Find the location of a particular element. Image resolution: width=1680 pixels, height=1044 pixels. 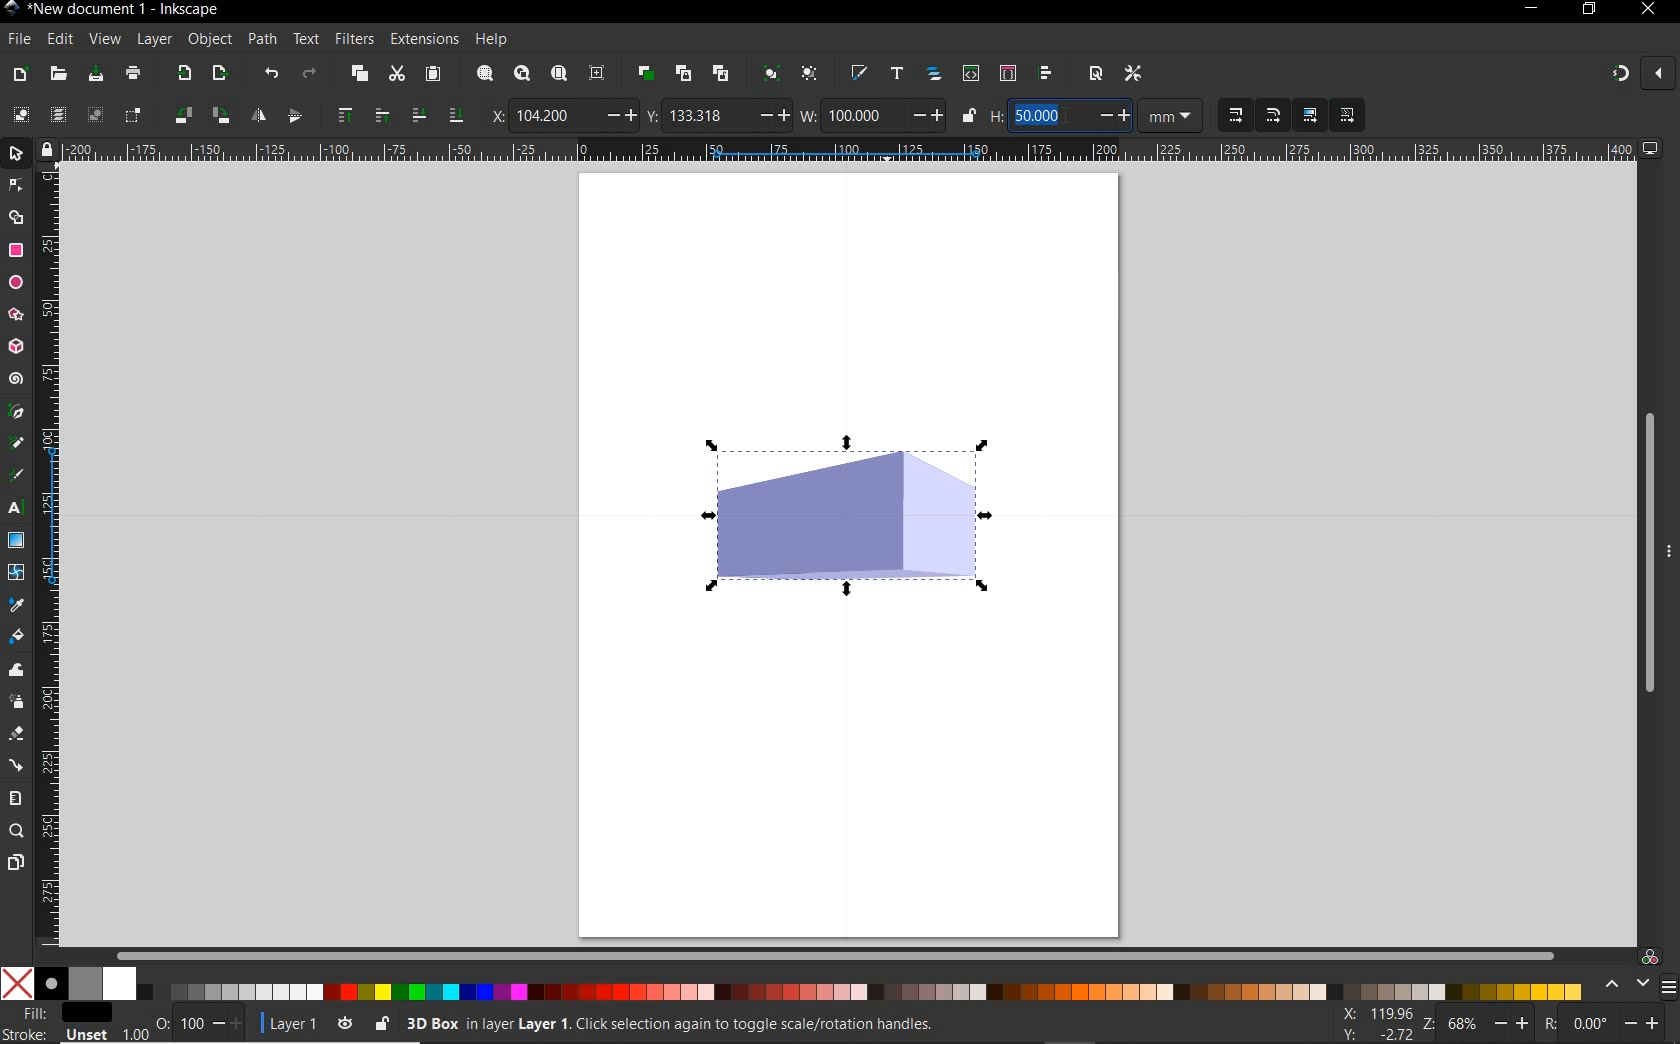

group is located at coordinates (769, 72).